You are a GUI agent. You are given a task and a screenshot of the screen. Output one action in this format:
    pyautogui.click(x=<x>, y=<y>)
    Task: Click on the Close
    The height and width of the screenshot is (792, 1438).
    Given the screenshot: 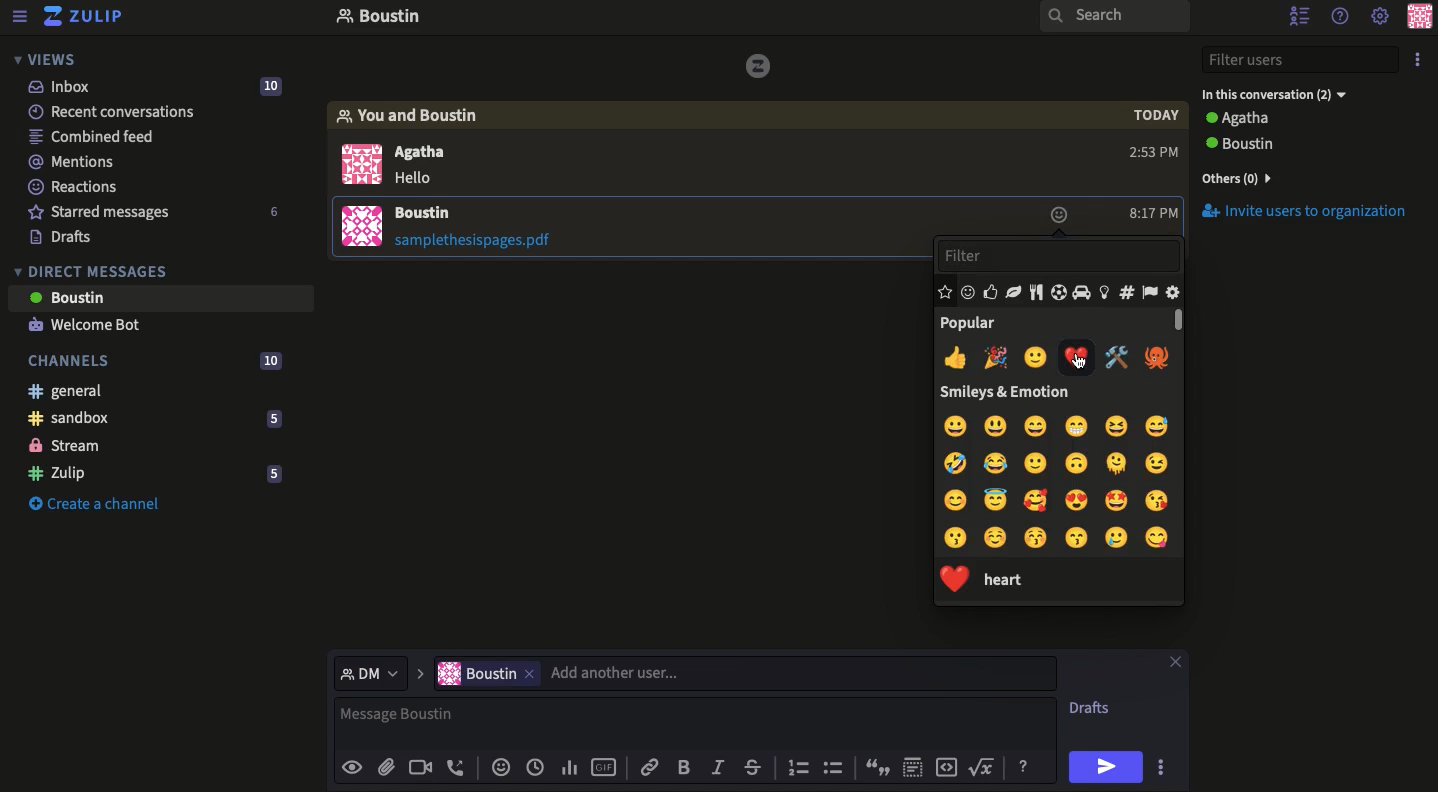 What is the action you would take?
    pyautogui.click(x=1174, y=659)
    